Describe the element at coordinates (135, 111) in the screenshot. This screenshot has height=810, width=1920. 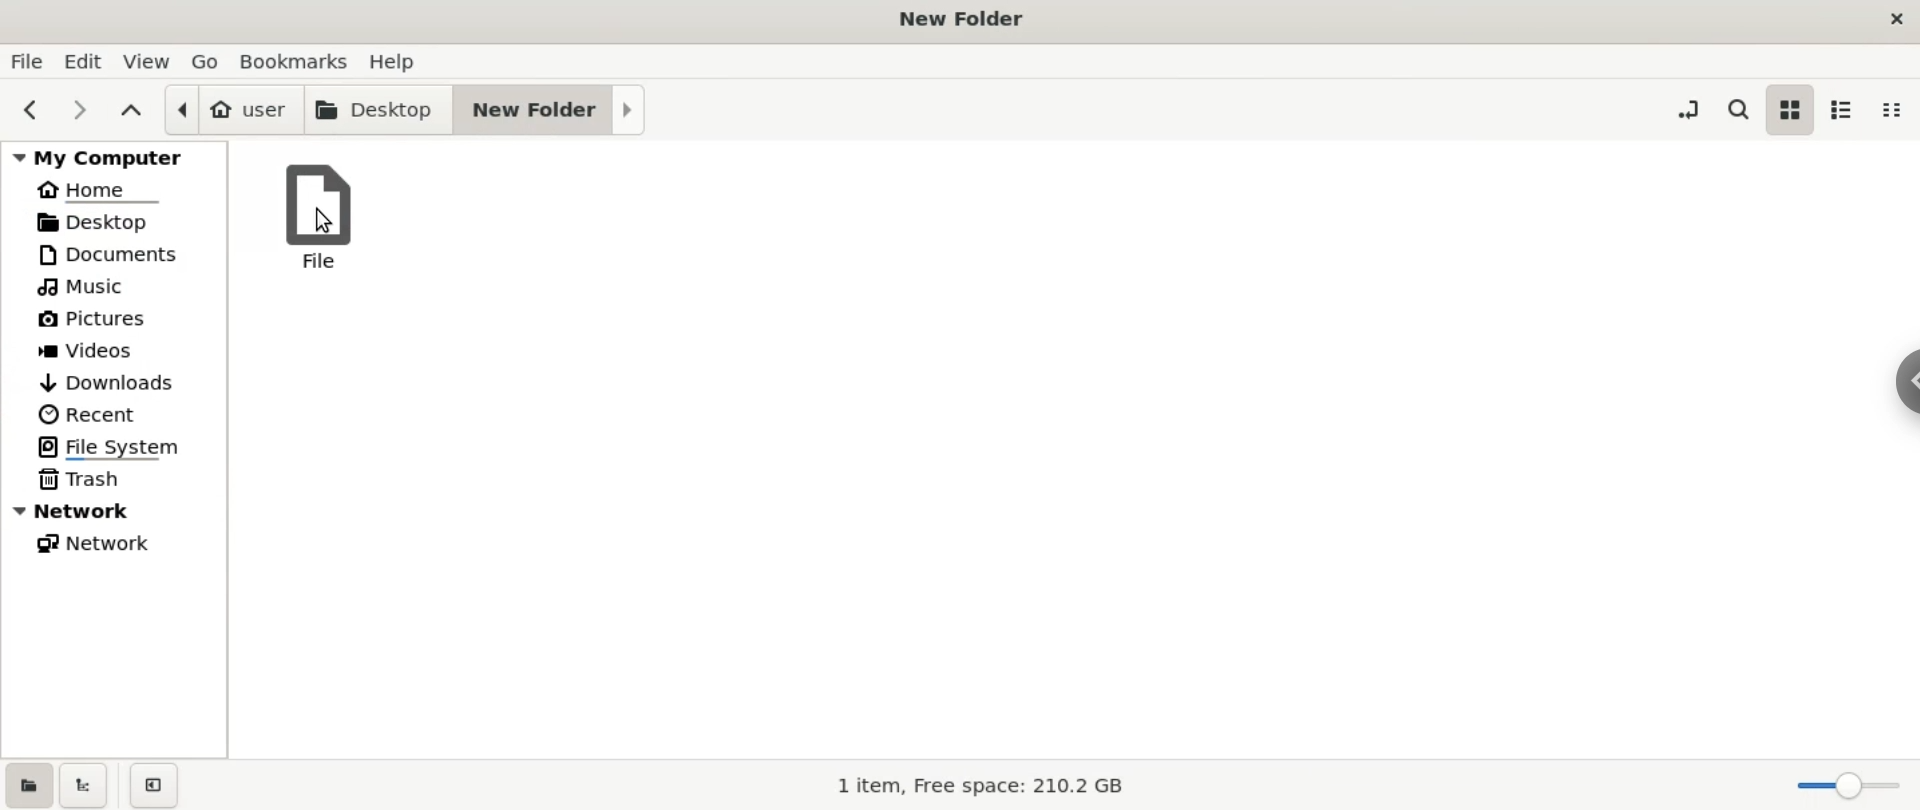
I see `parent folder` at that location.